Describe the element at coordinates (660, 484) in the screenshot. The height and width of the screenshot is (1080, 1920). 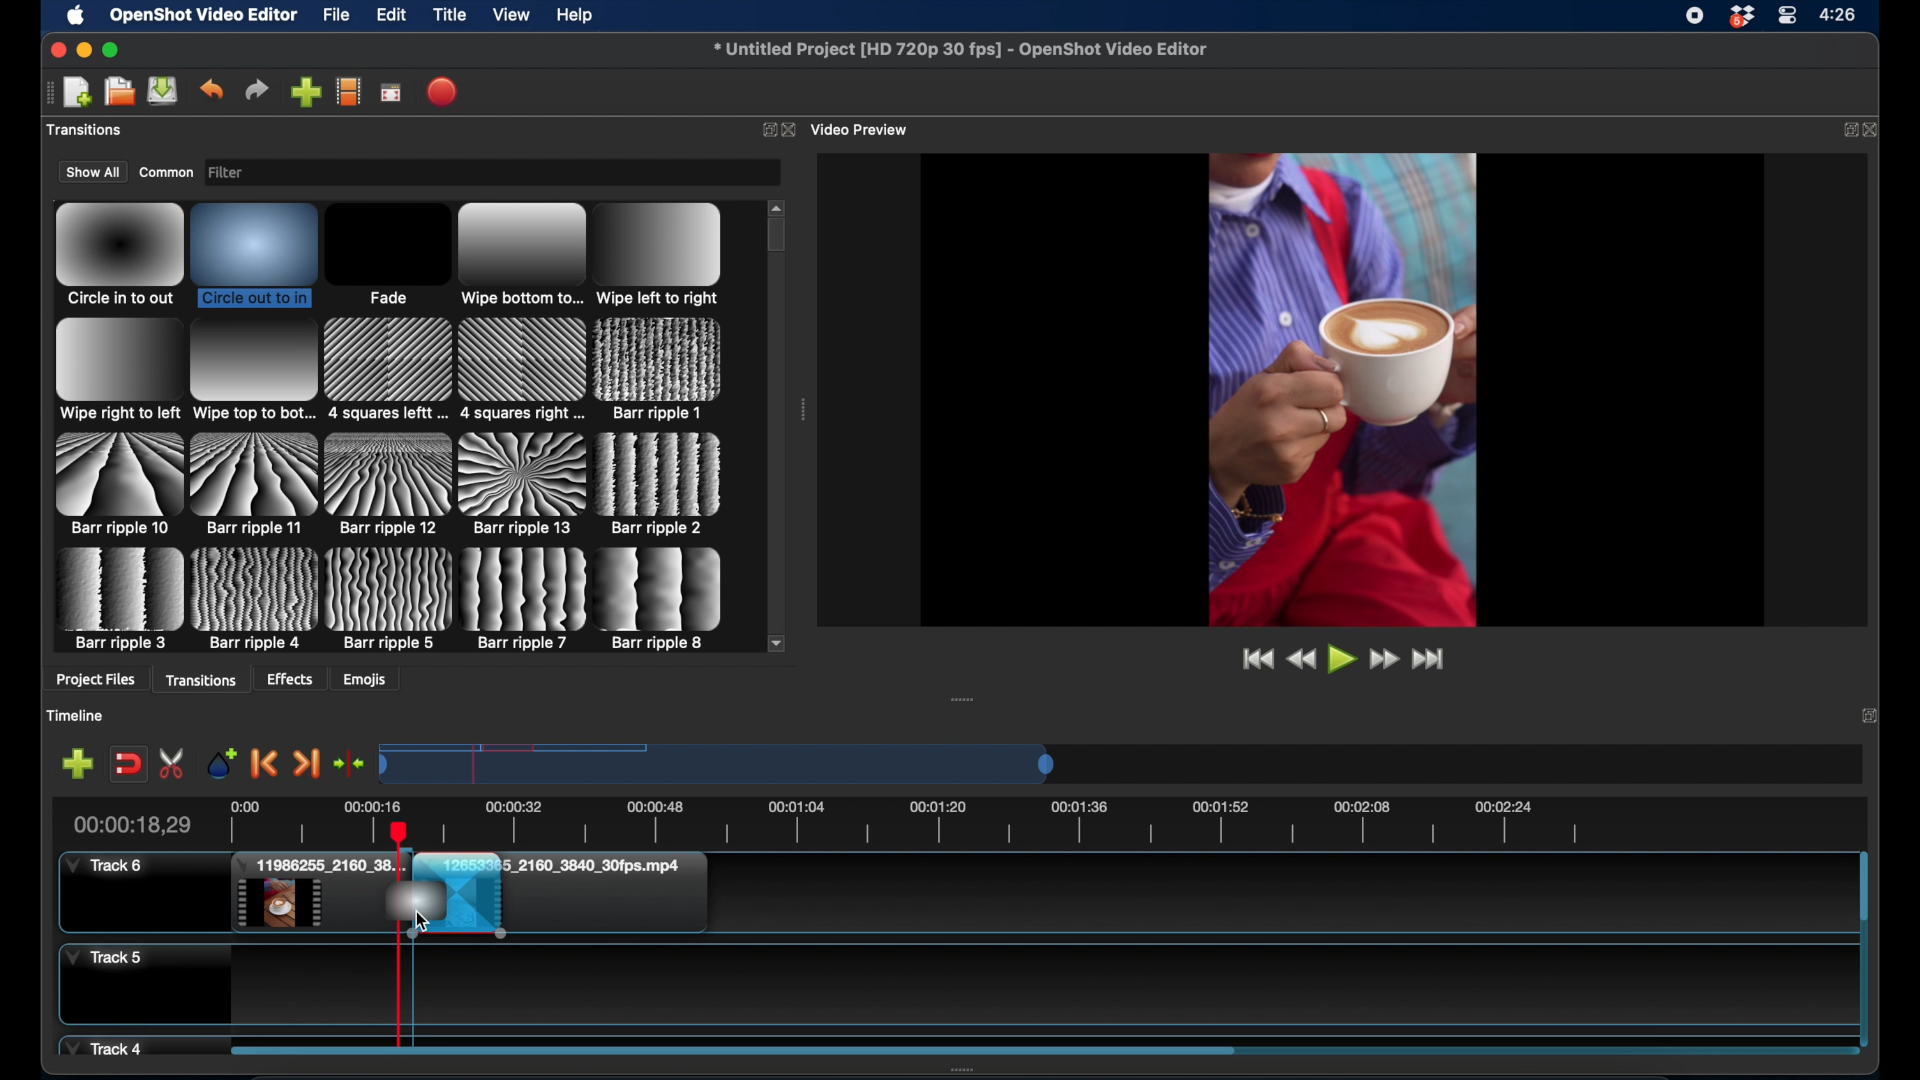
I see `transition` at that location.